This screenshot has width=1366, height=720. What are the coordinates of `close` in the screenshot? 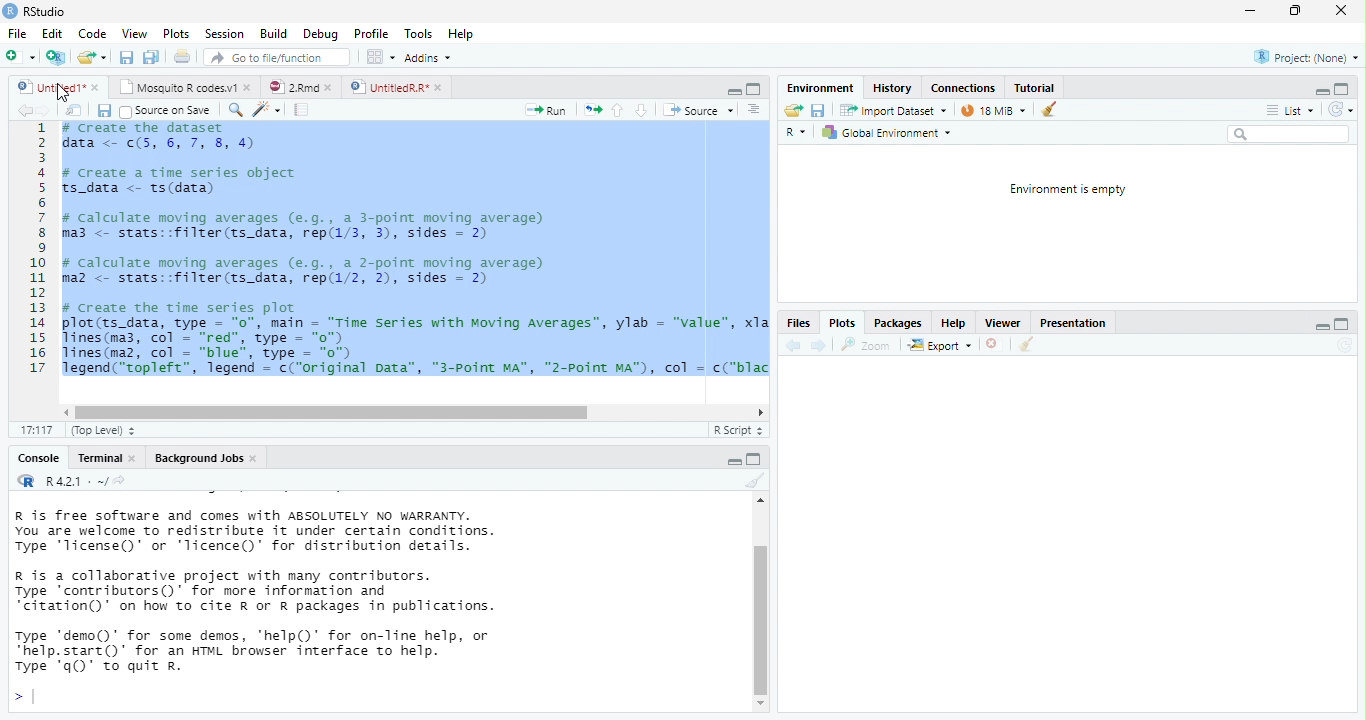 It's located at (332, 88).